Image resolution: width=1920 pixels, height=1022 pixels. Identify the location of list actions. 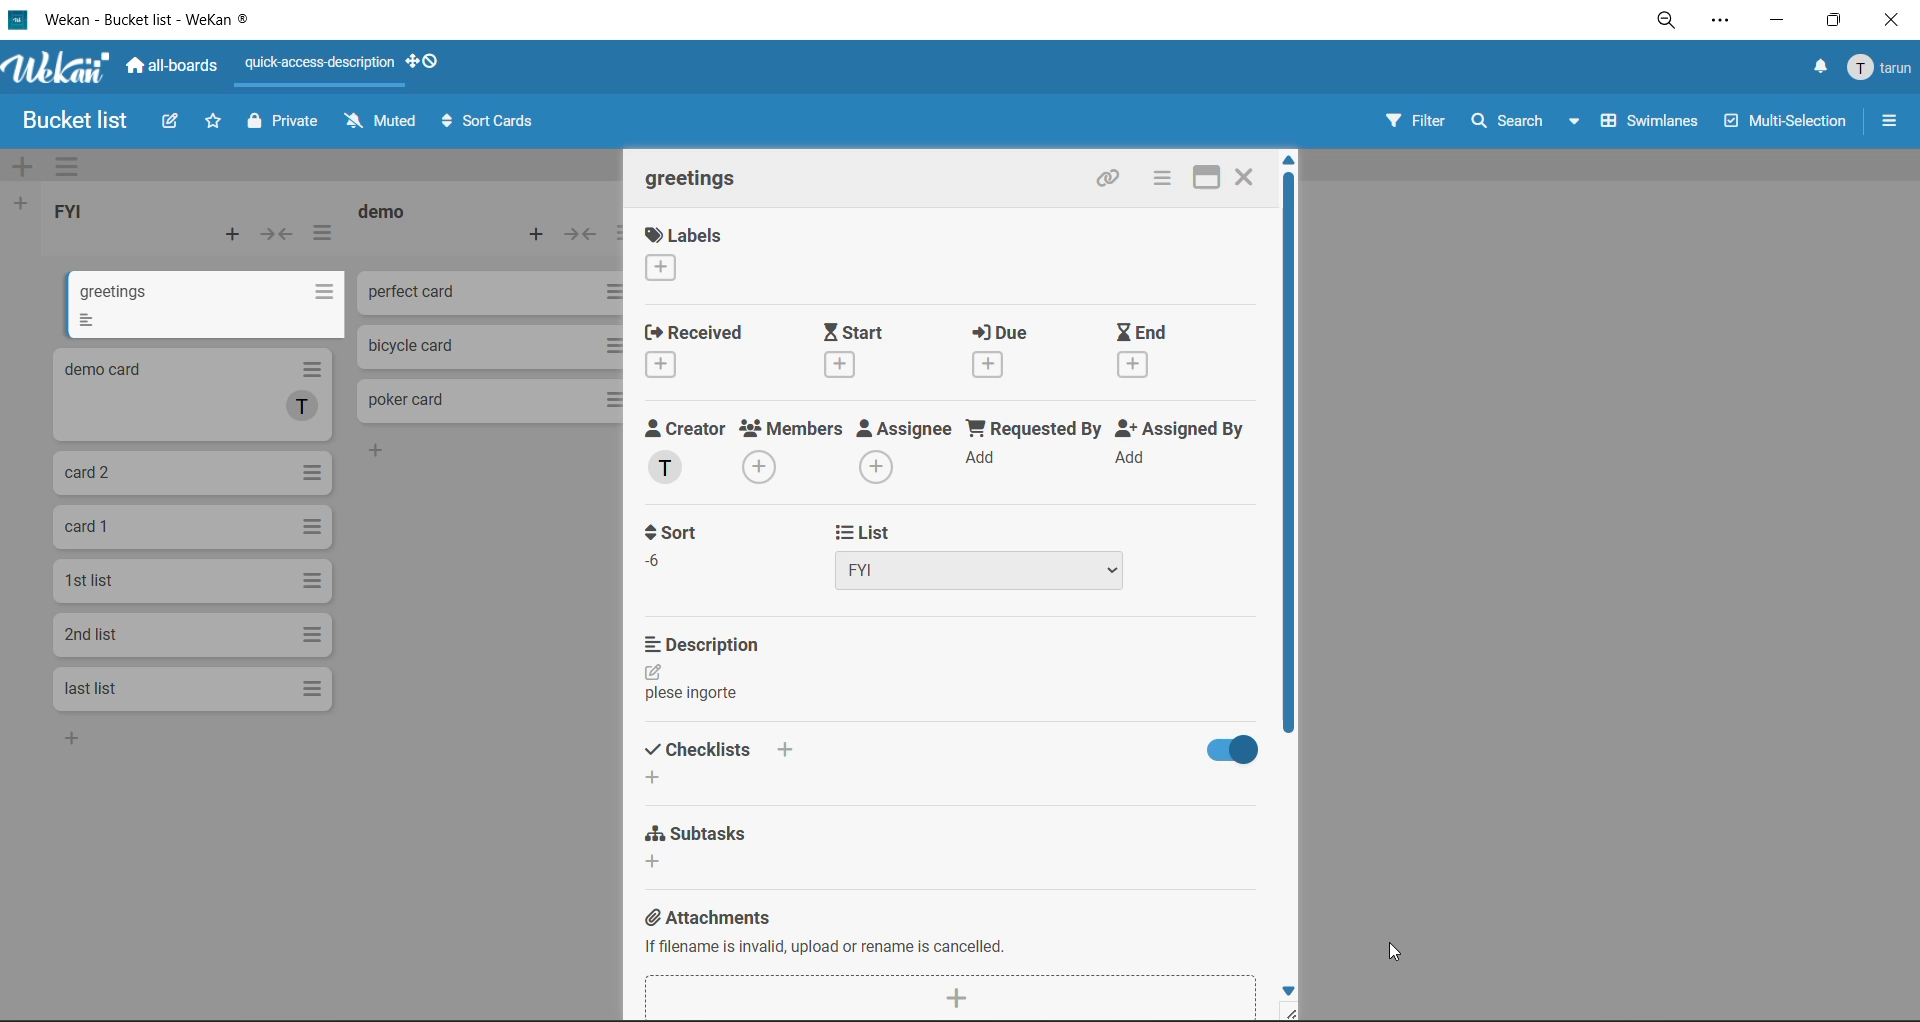
(325, 238).